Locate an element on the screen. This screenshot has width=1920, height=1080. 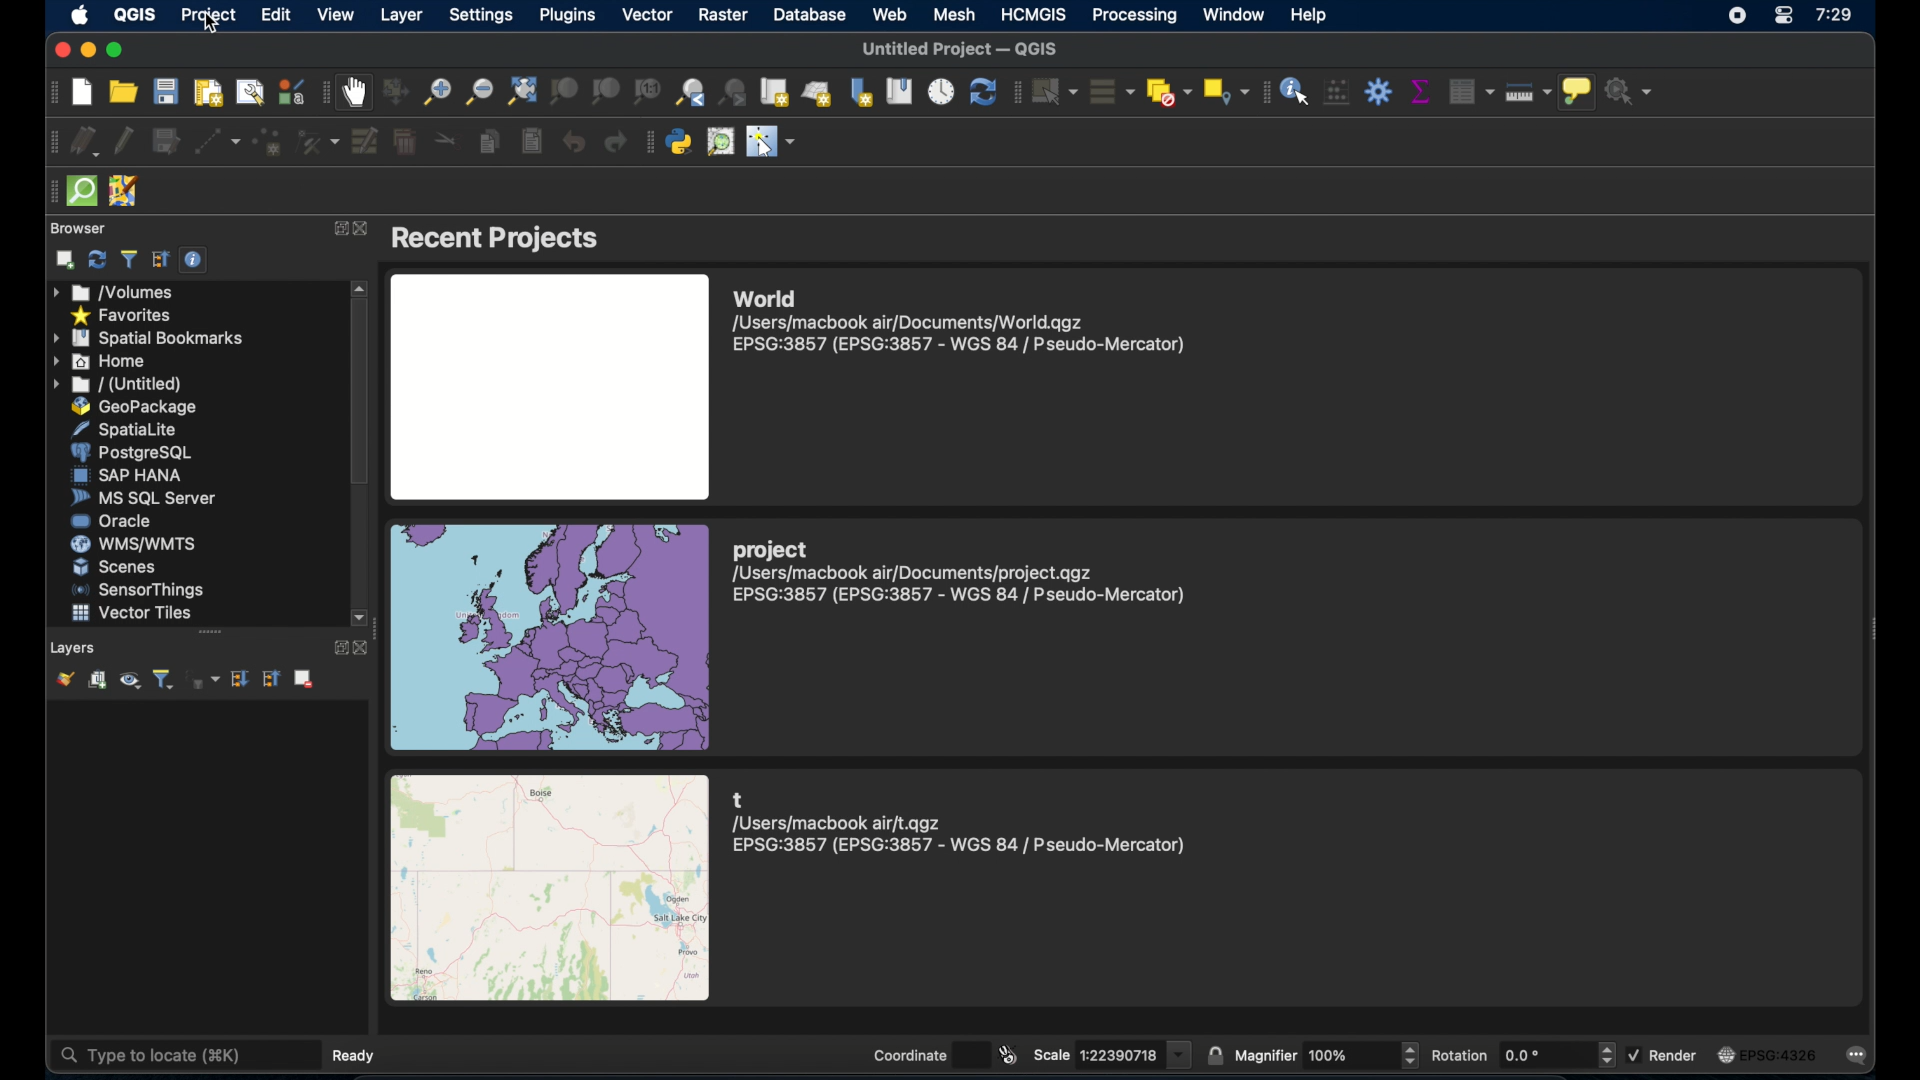
toolbox is located at coordinates (1379, 91).